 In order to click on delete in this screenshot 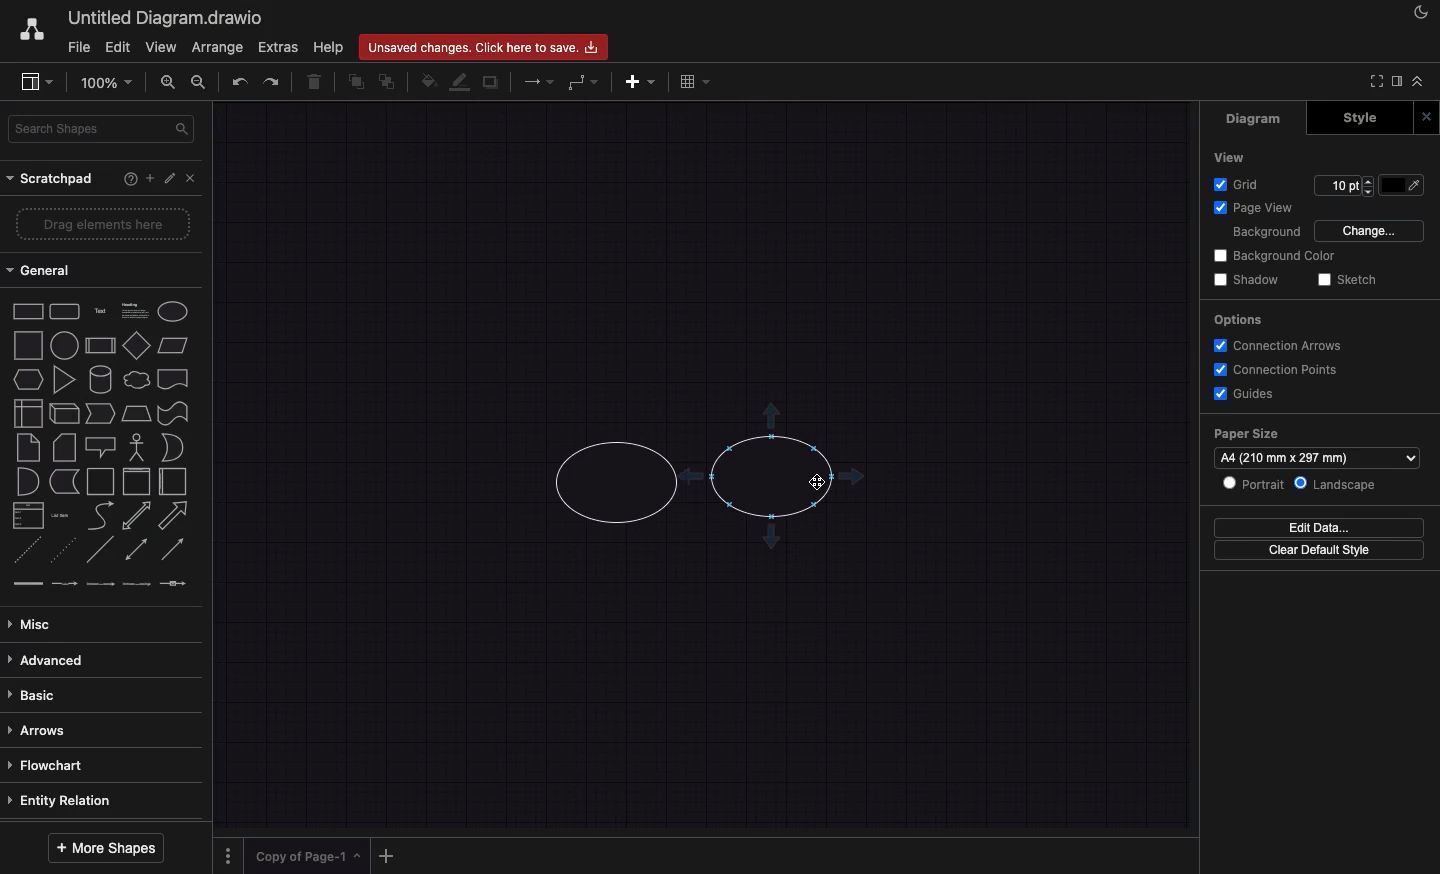, I will do `click(315, 81)`.